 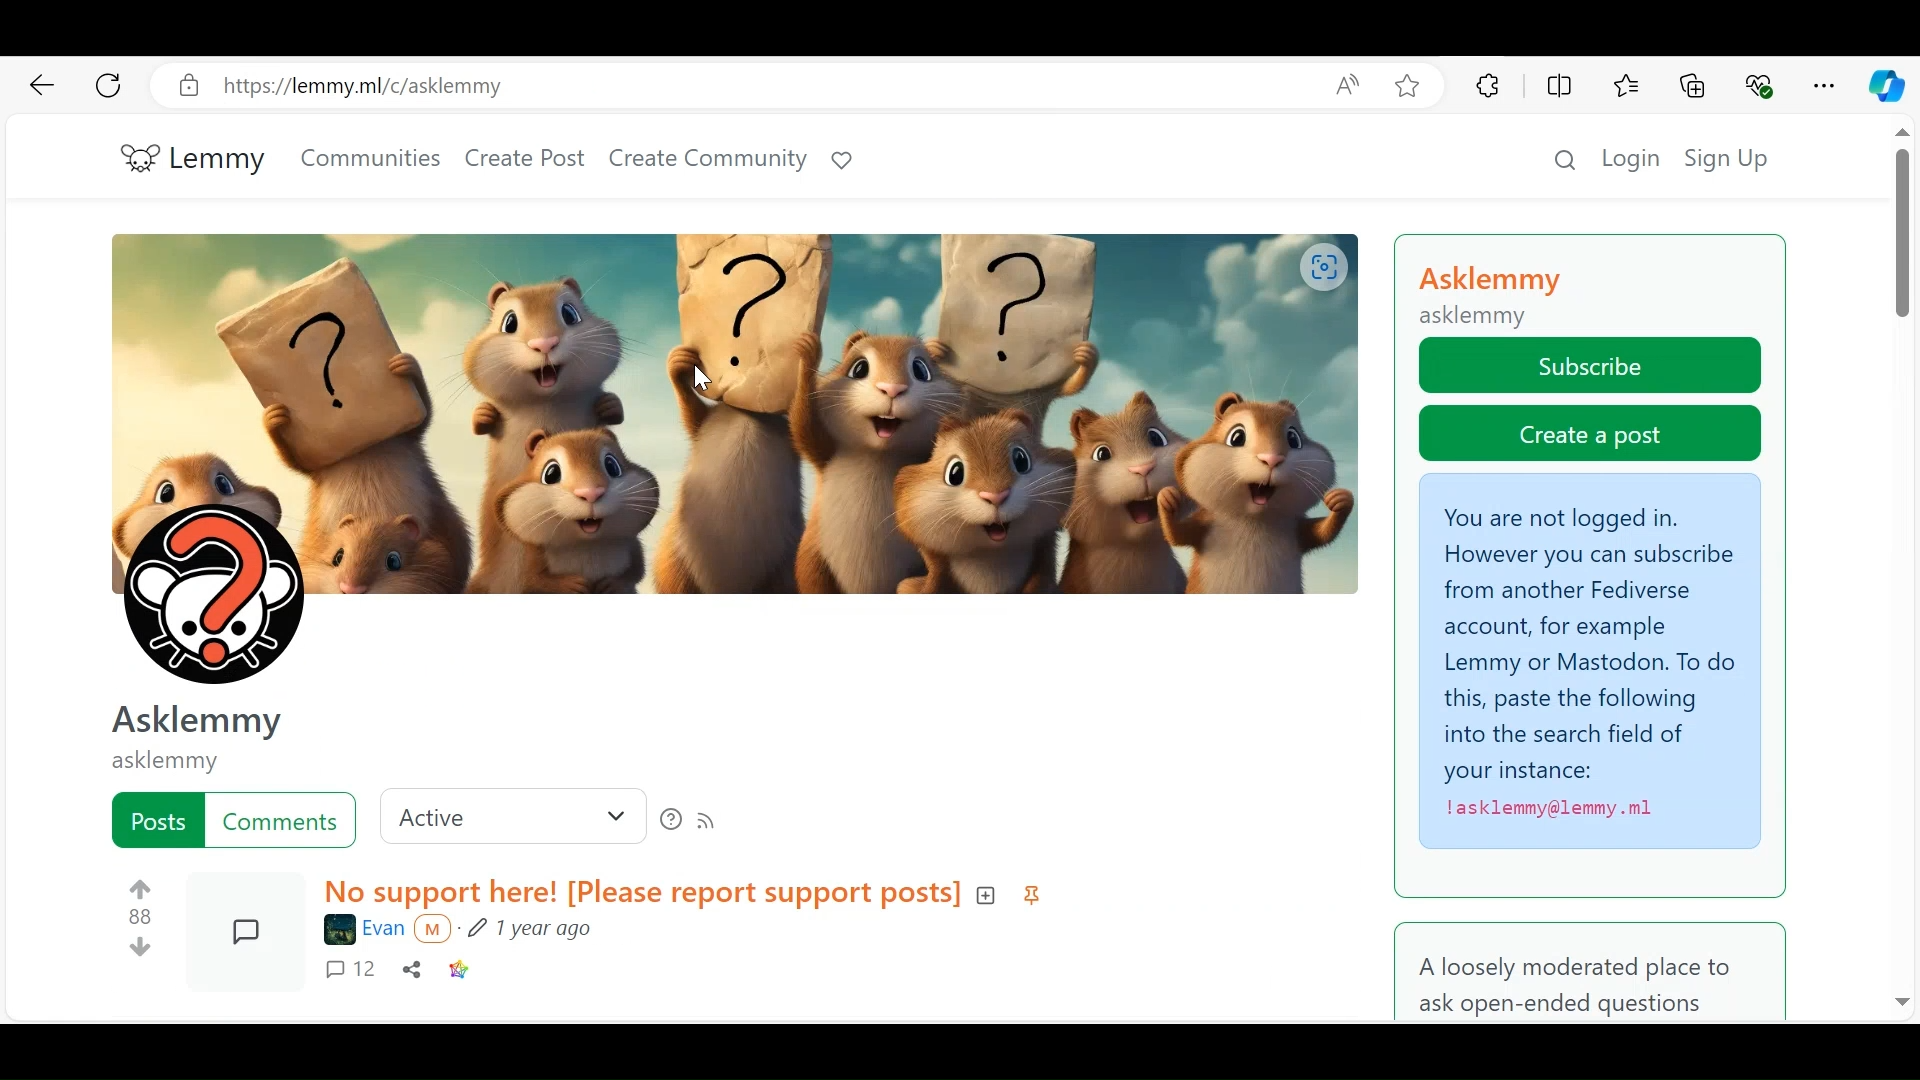 I want to click on sorting help, so click(x=671, y=821).